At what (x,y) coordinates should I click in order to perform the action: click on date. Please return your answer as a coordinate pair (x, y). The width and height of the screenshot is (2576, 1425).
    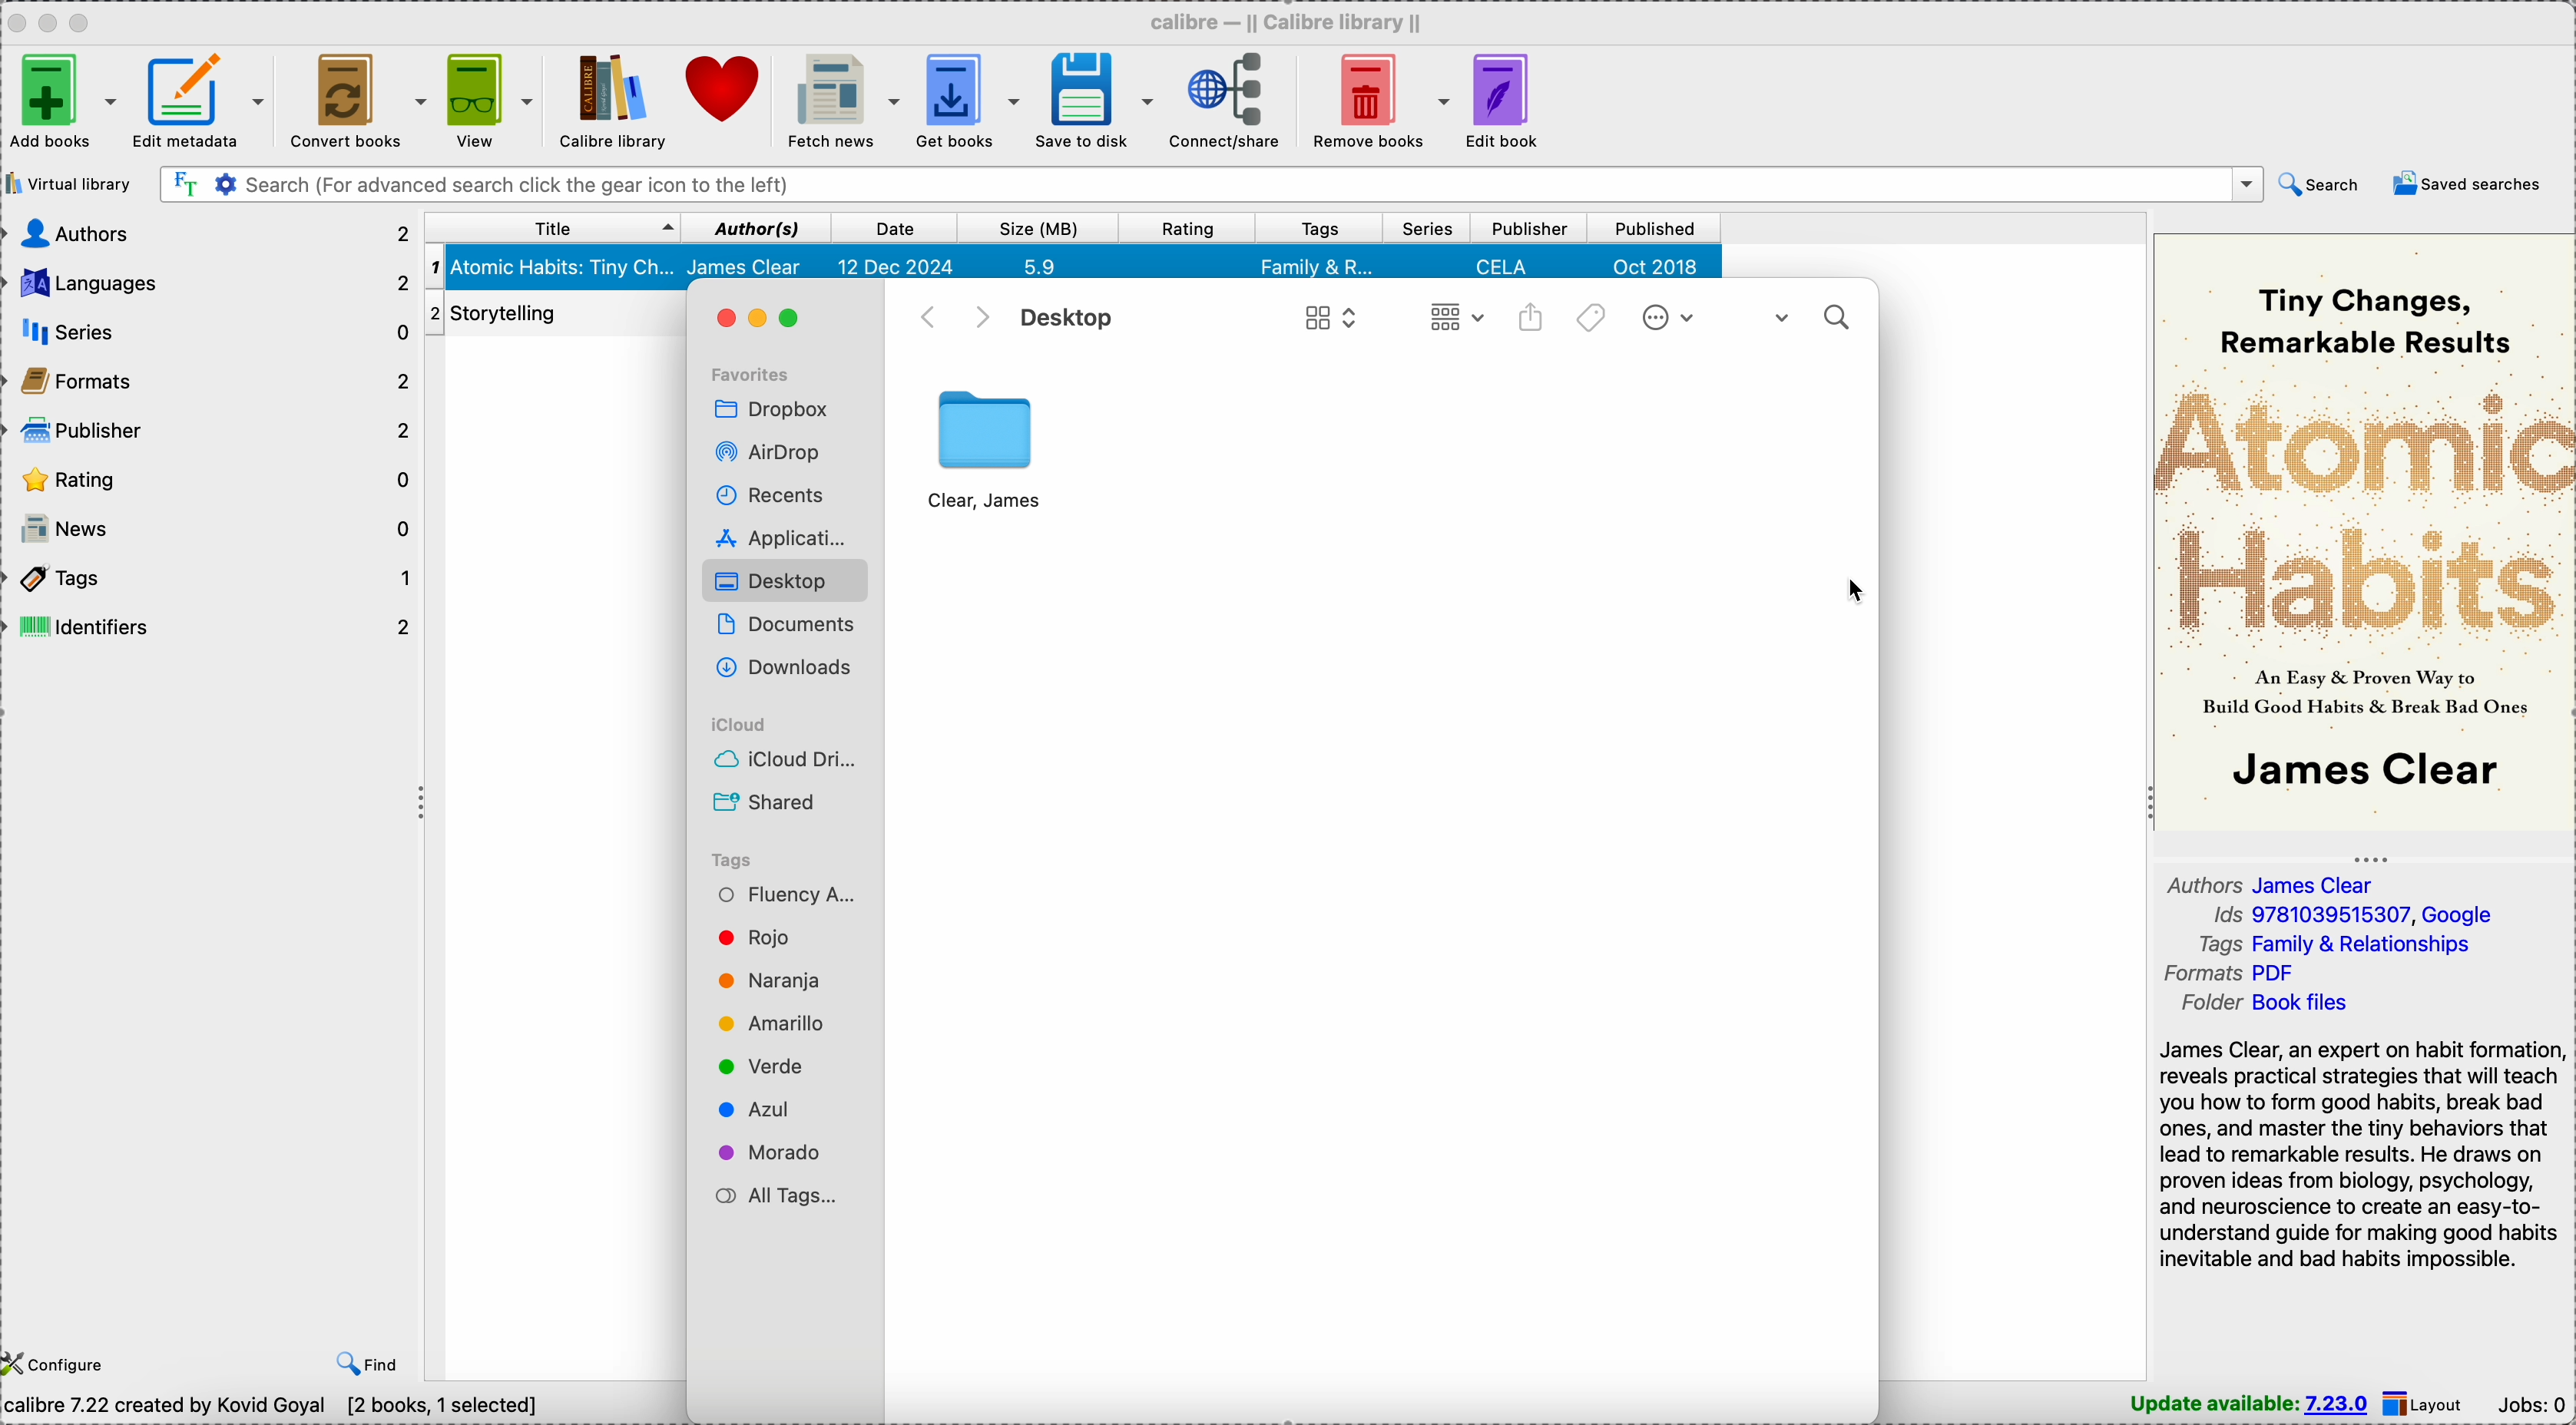
    Looking at the image, I should click on (897, 228).